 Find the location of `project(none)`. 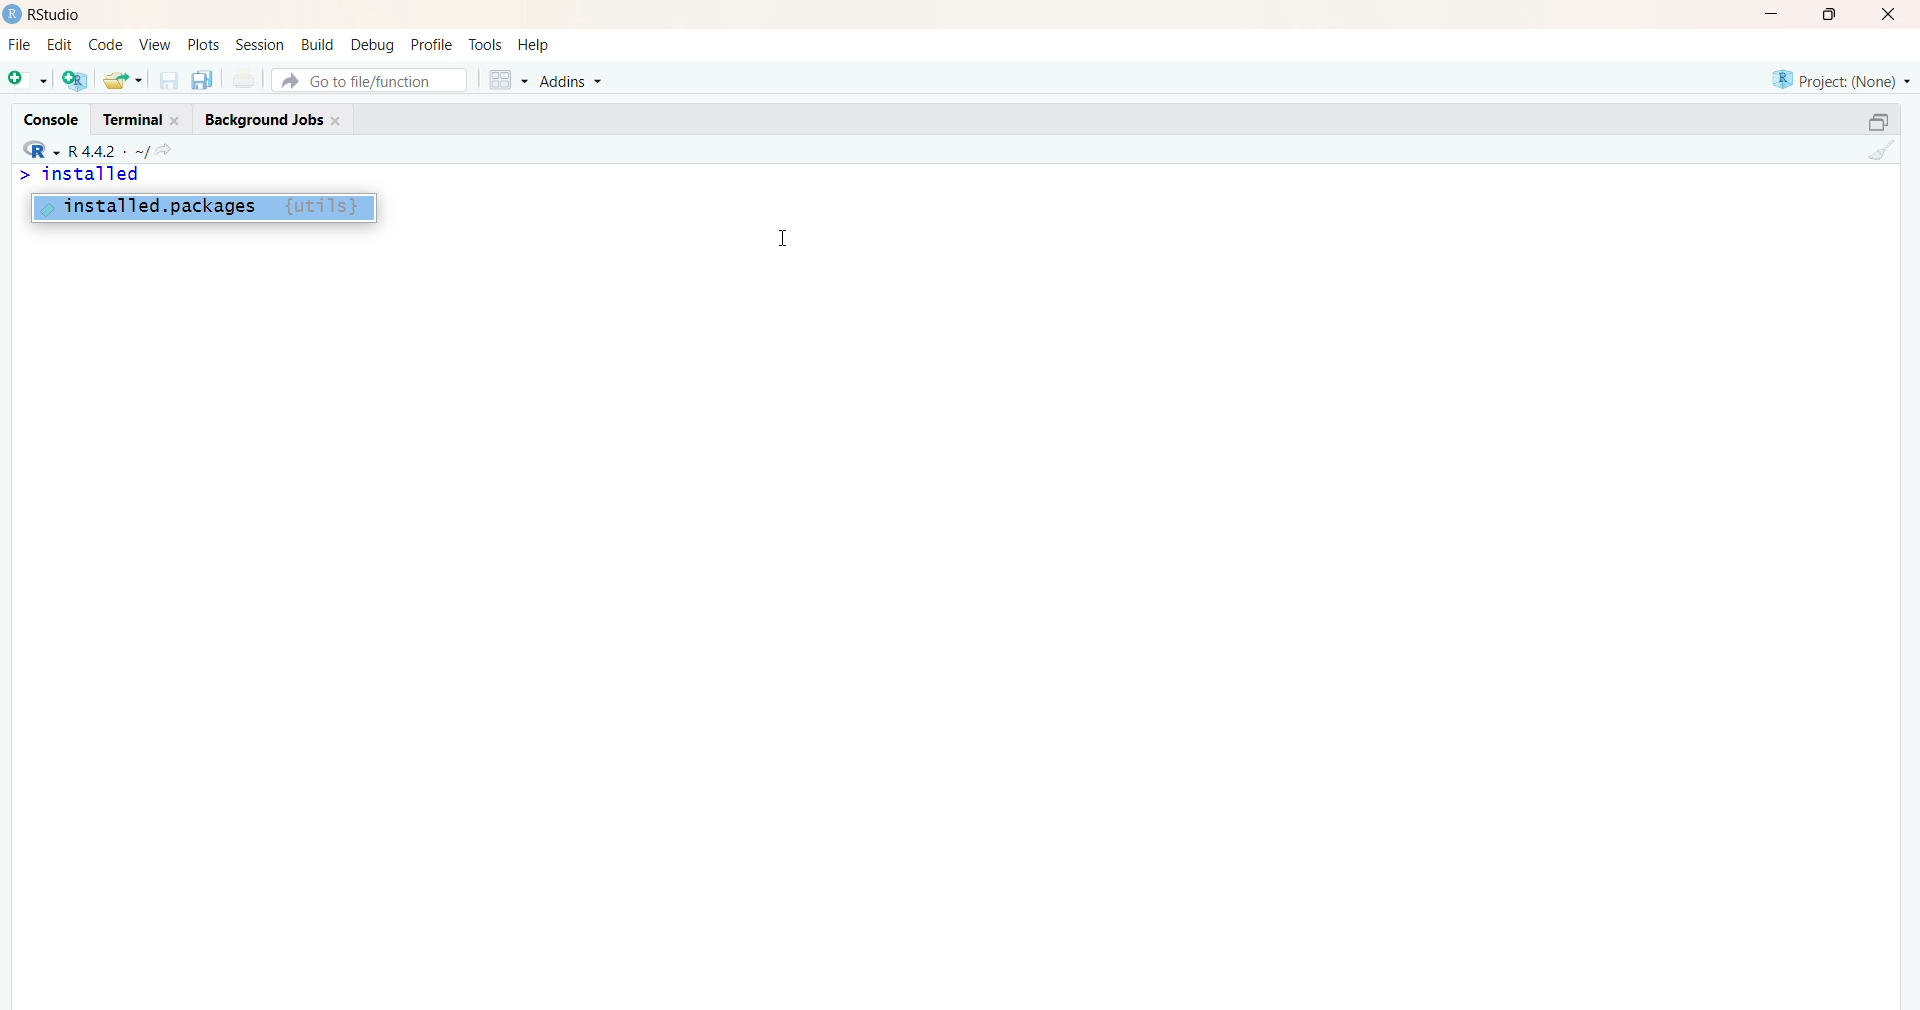

project(none) is located at coordinates (1838, 78).